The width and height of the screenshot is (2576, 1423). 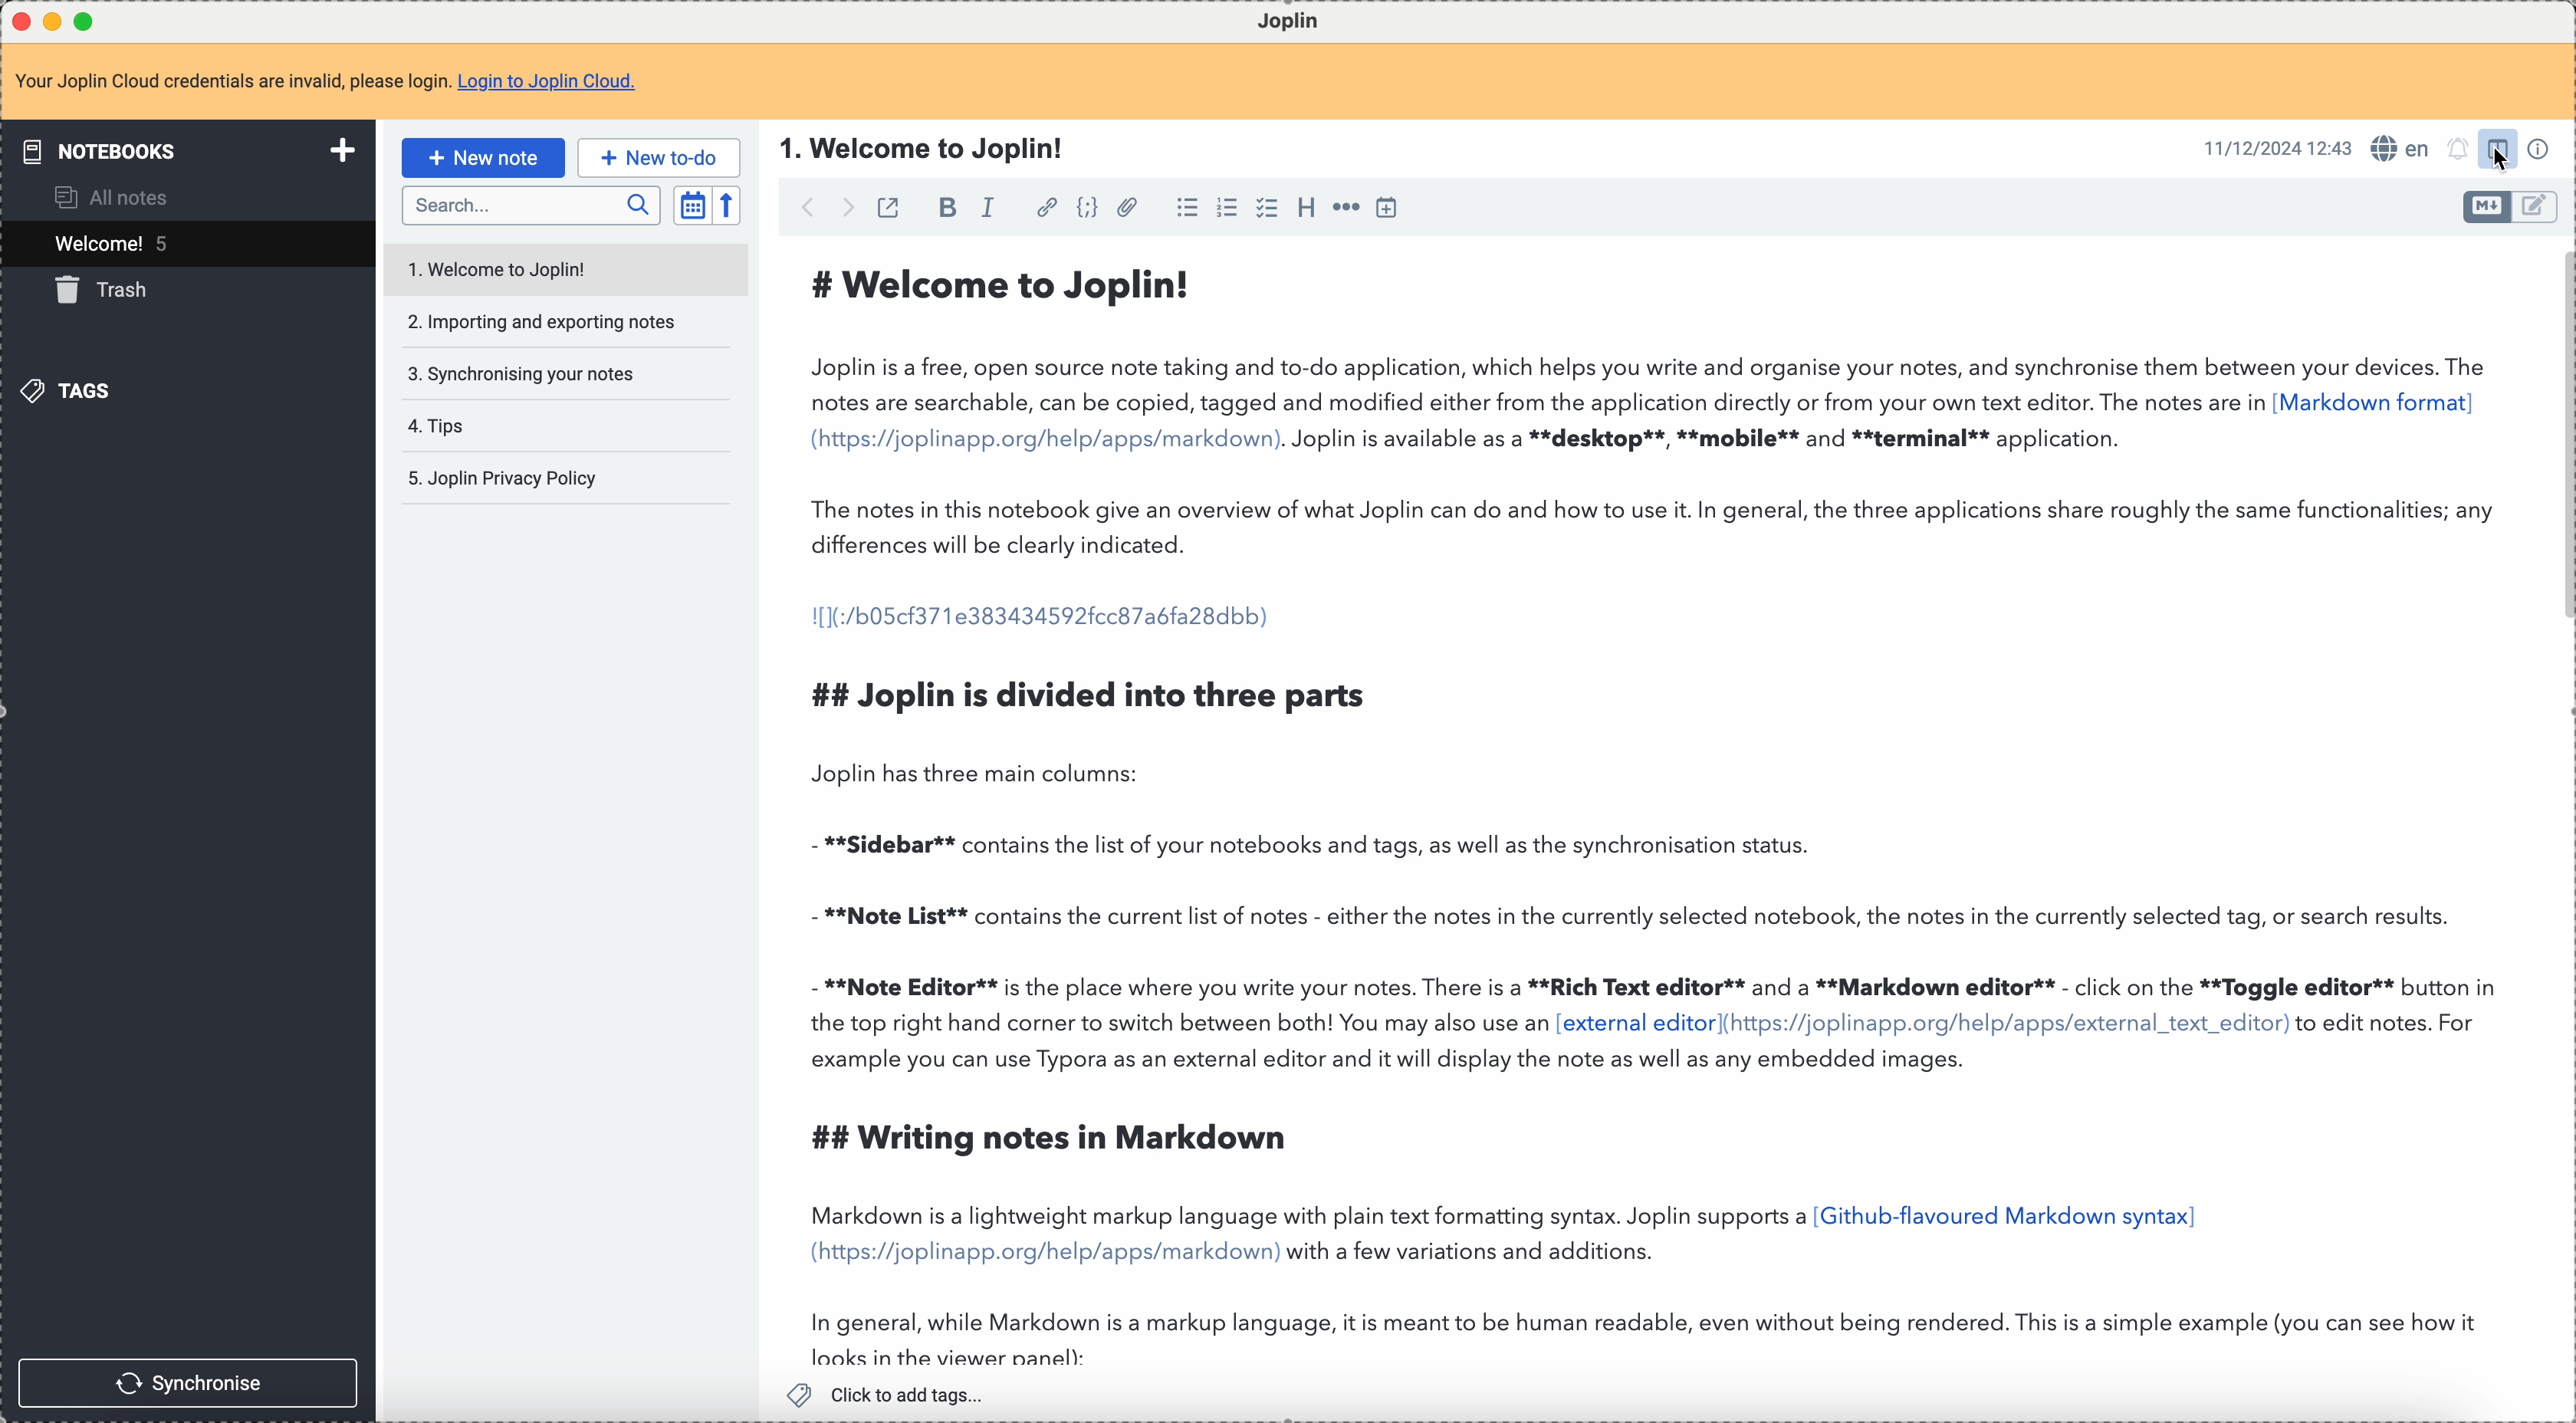 What do you see at coordinates (1654, 386) in the screenshot?
I see `Joplin is a free, open source note taking and to-do application, which helps you write and organise your notes, and synchronise them between your devices. The
notes are searchable, can be copied, tagged and modified either from the application directly or from your own text editor. The notes are in [Markdown format]` at bounding box center [1654, 386].